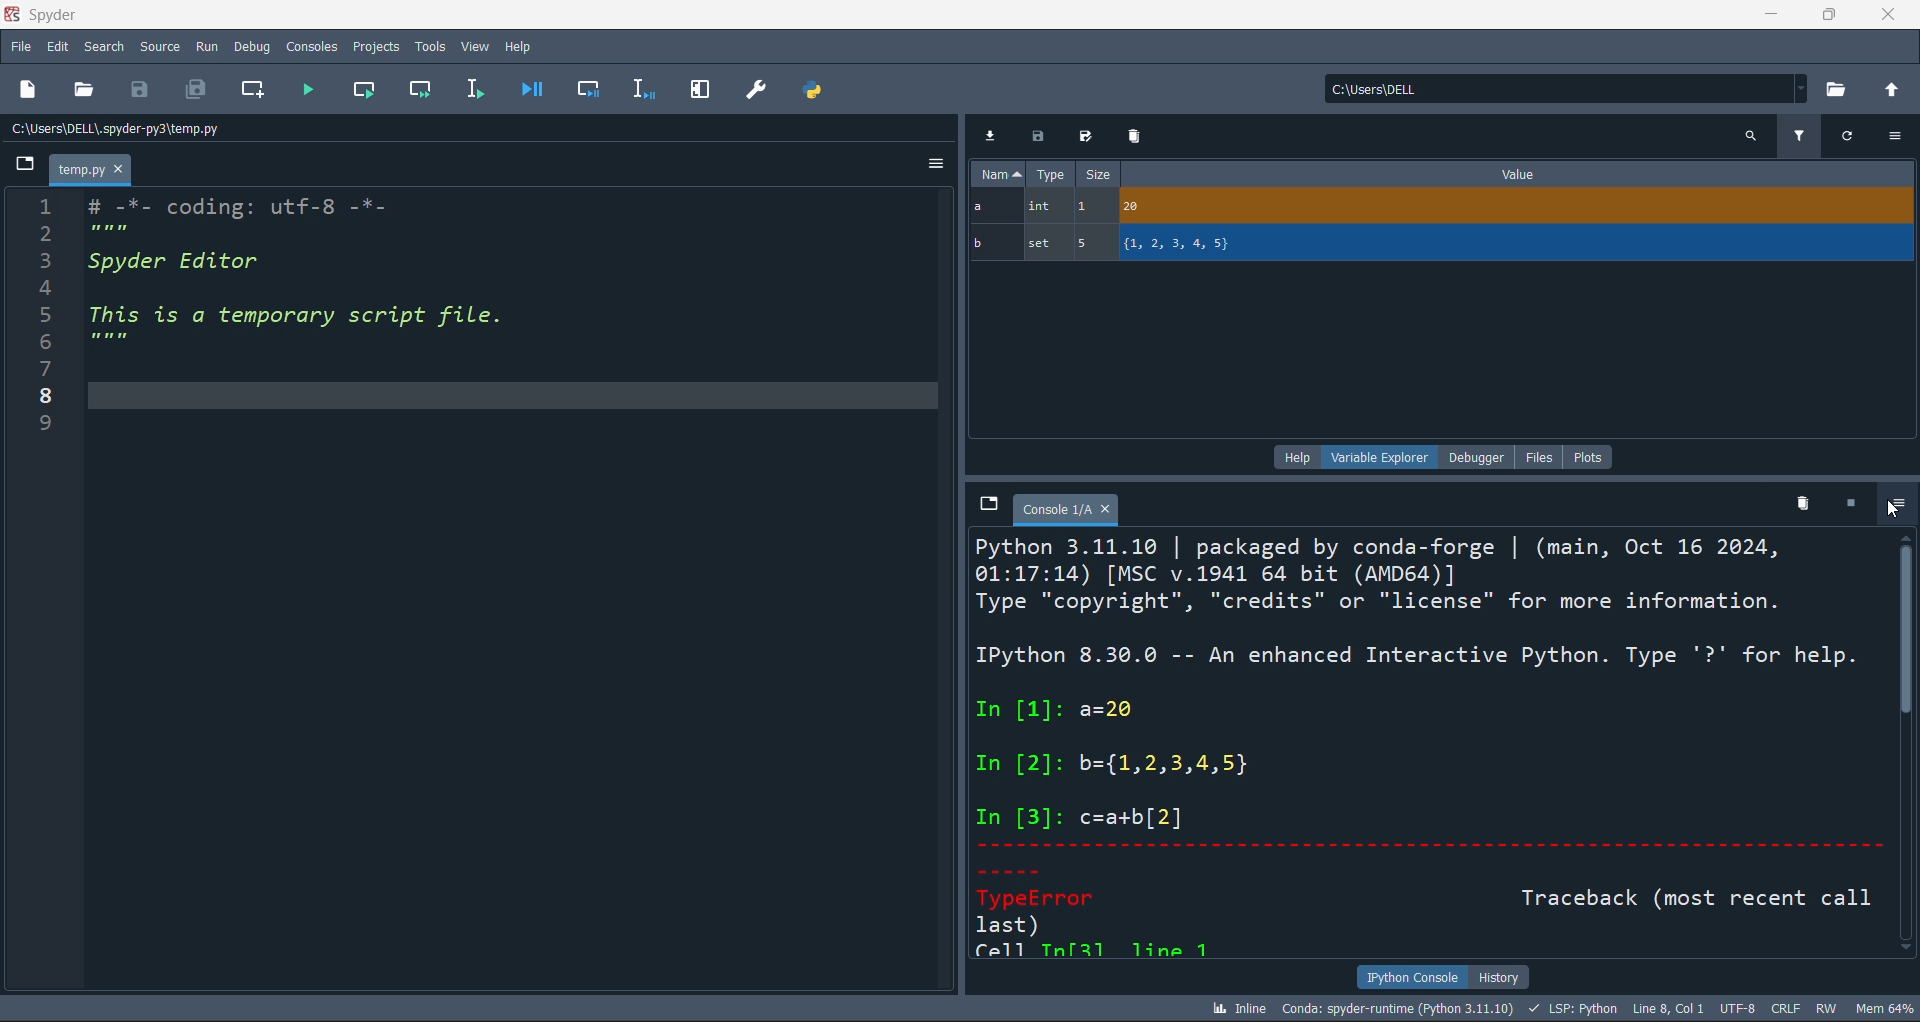 This screenshot has width=1920, height=1022. What do you see at coordinates (578, 89) in the screenshot?
I see `debug cell` at bounding box center [578, 89].